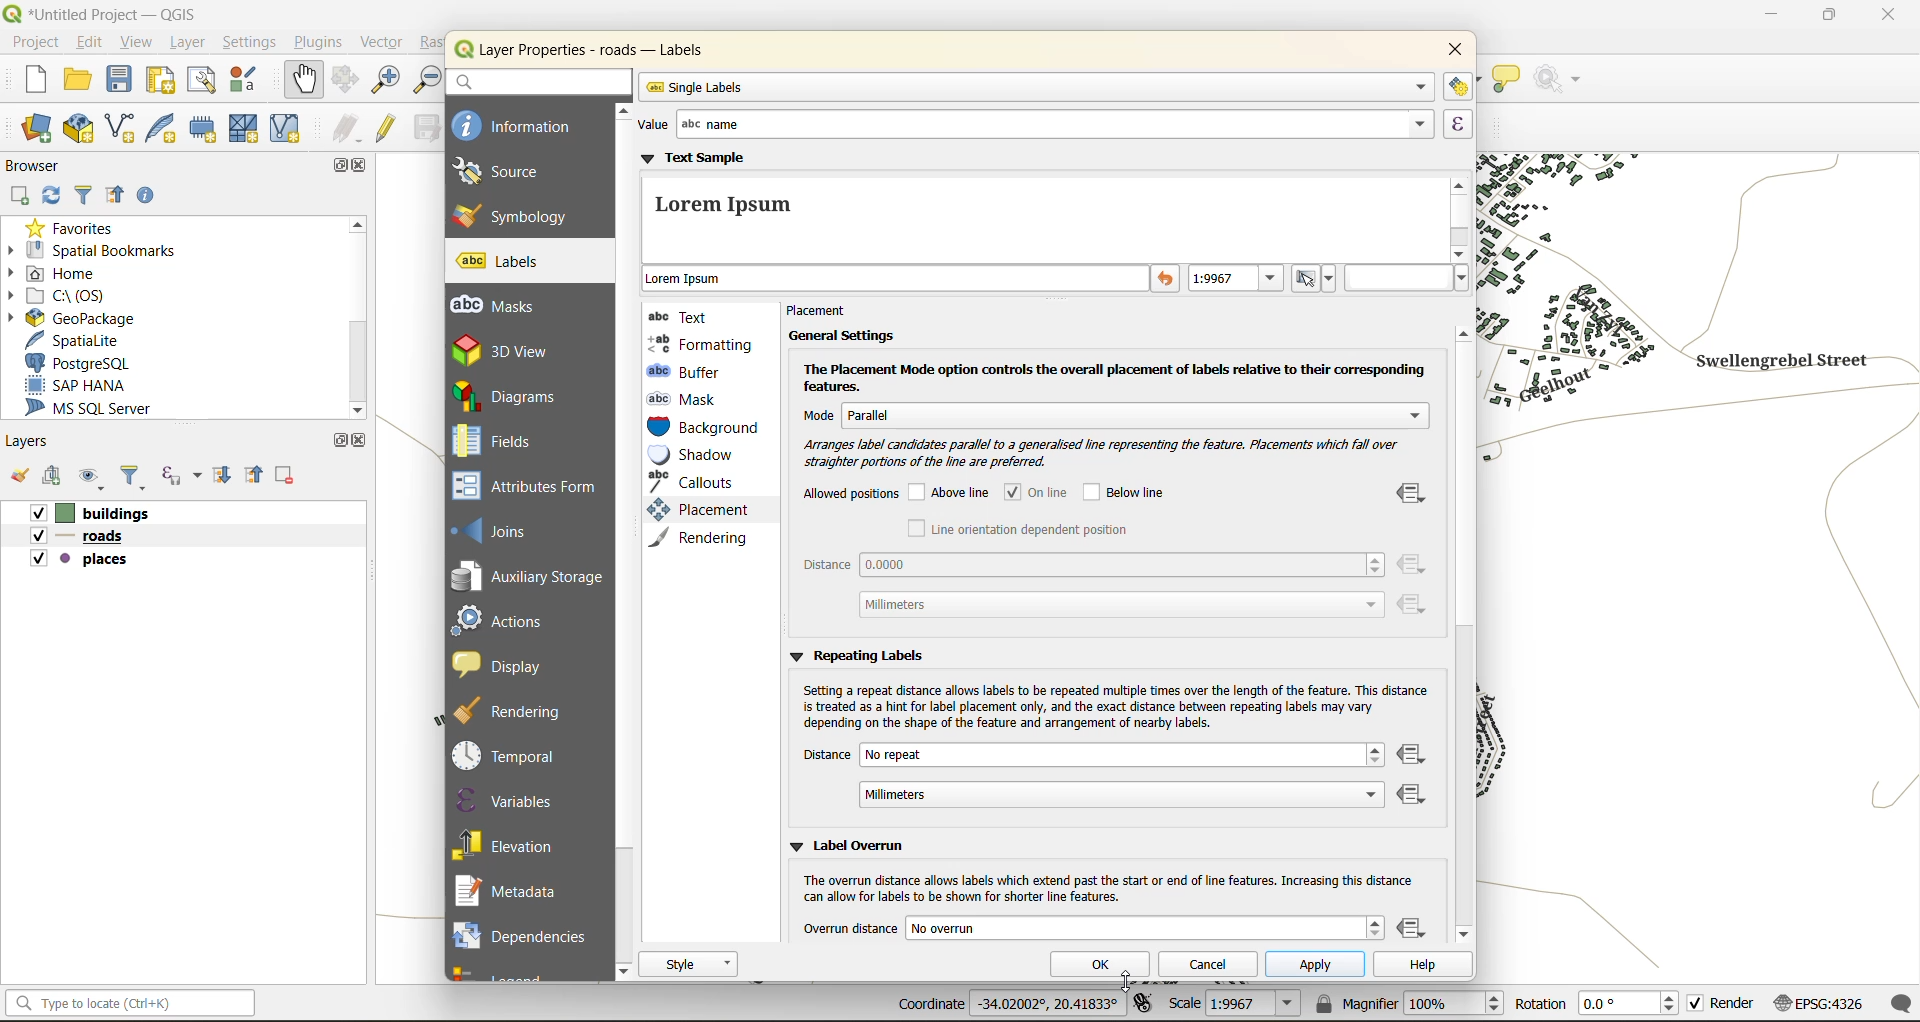  I want to click on remove, so click(283, 478).